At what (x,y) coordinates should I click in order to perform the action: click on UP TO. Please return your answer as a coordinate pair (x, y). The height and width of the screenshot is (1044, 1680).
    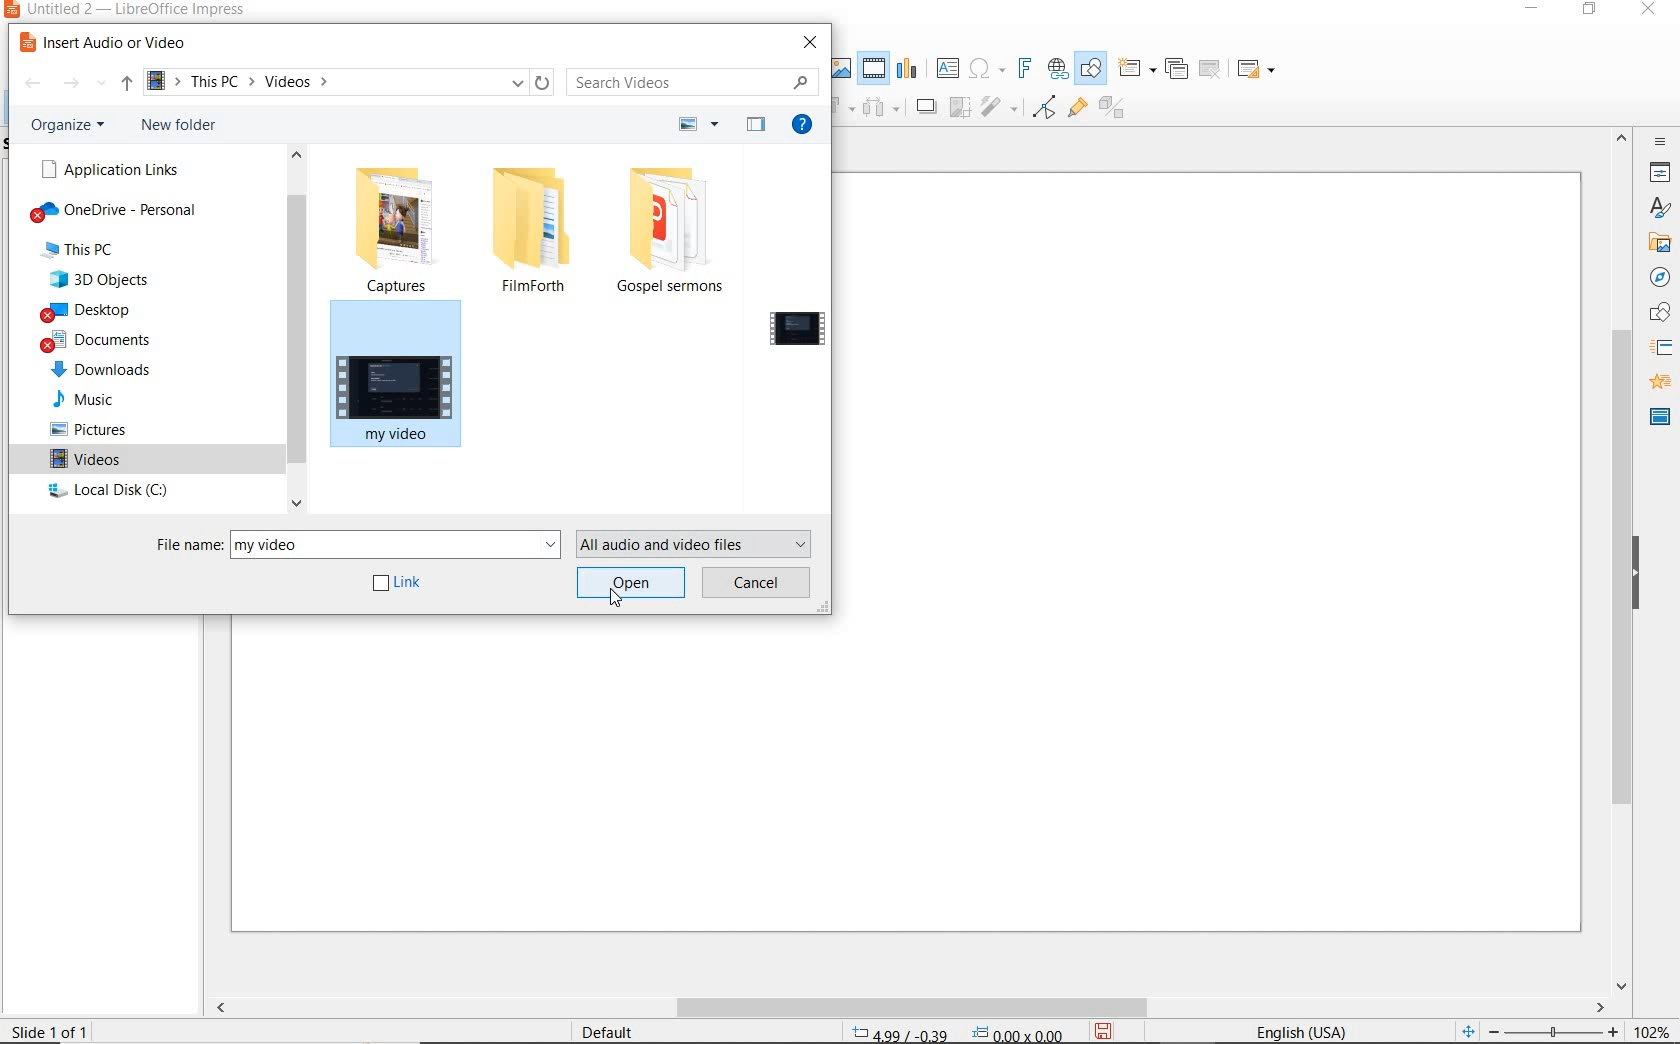
    Looking at the image, I should click on (124, 87).